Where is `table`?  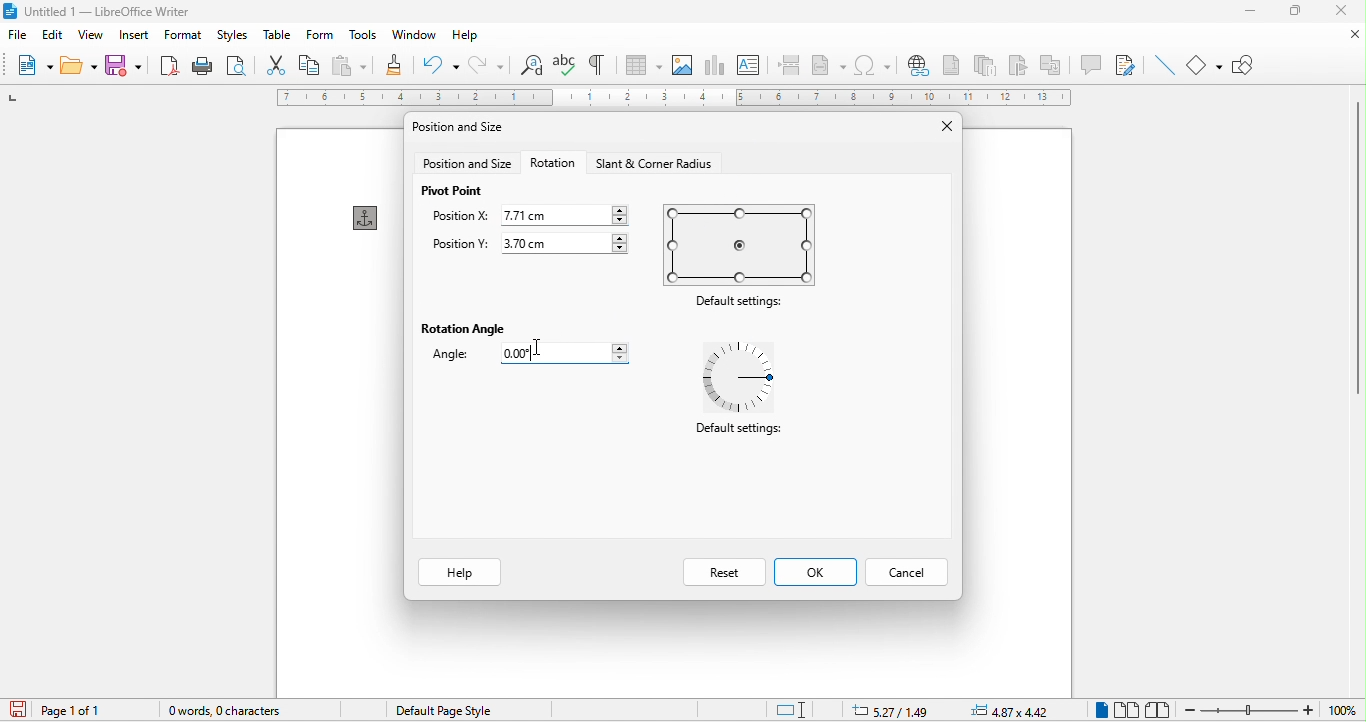
table is located at coordinates (276, 37).